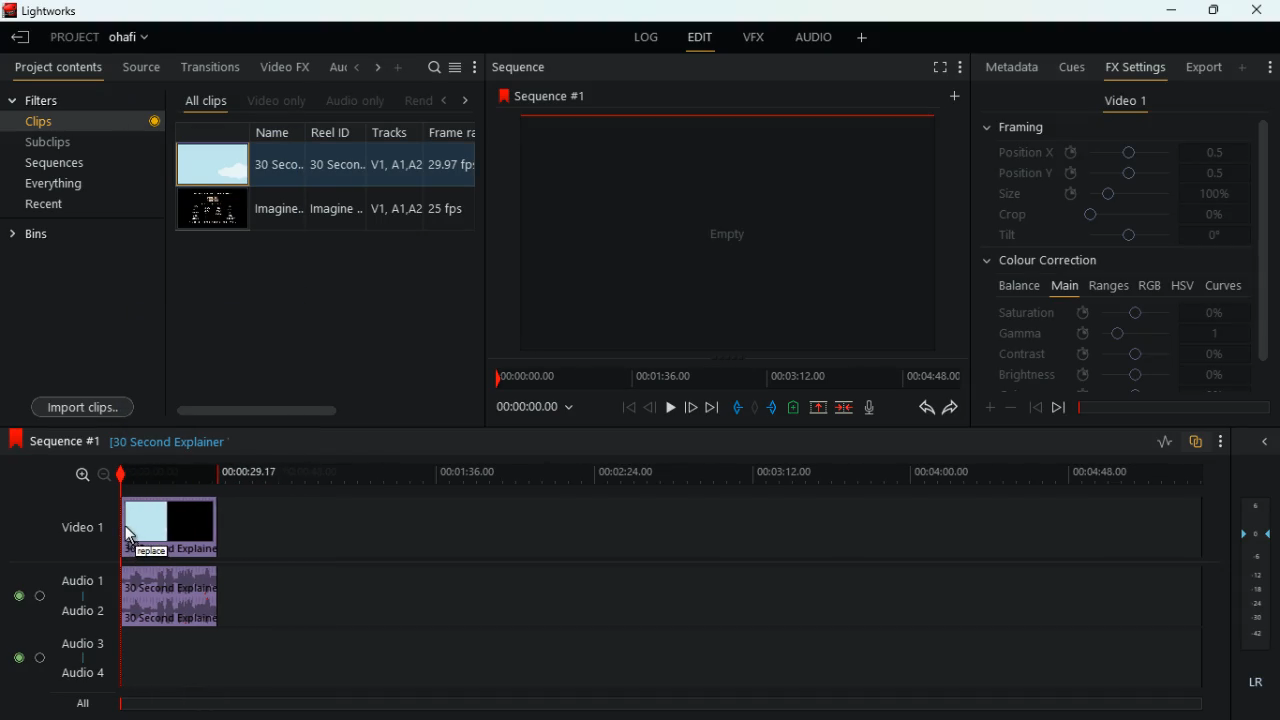 The image size is (1280, 720). What do you see at coordinates (637, 473) in the screenshot?
I see `time` at bounding box center [637, 473].